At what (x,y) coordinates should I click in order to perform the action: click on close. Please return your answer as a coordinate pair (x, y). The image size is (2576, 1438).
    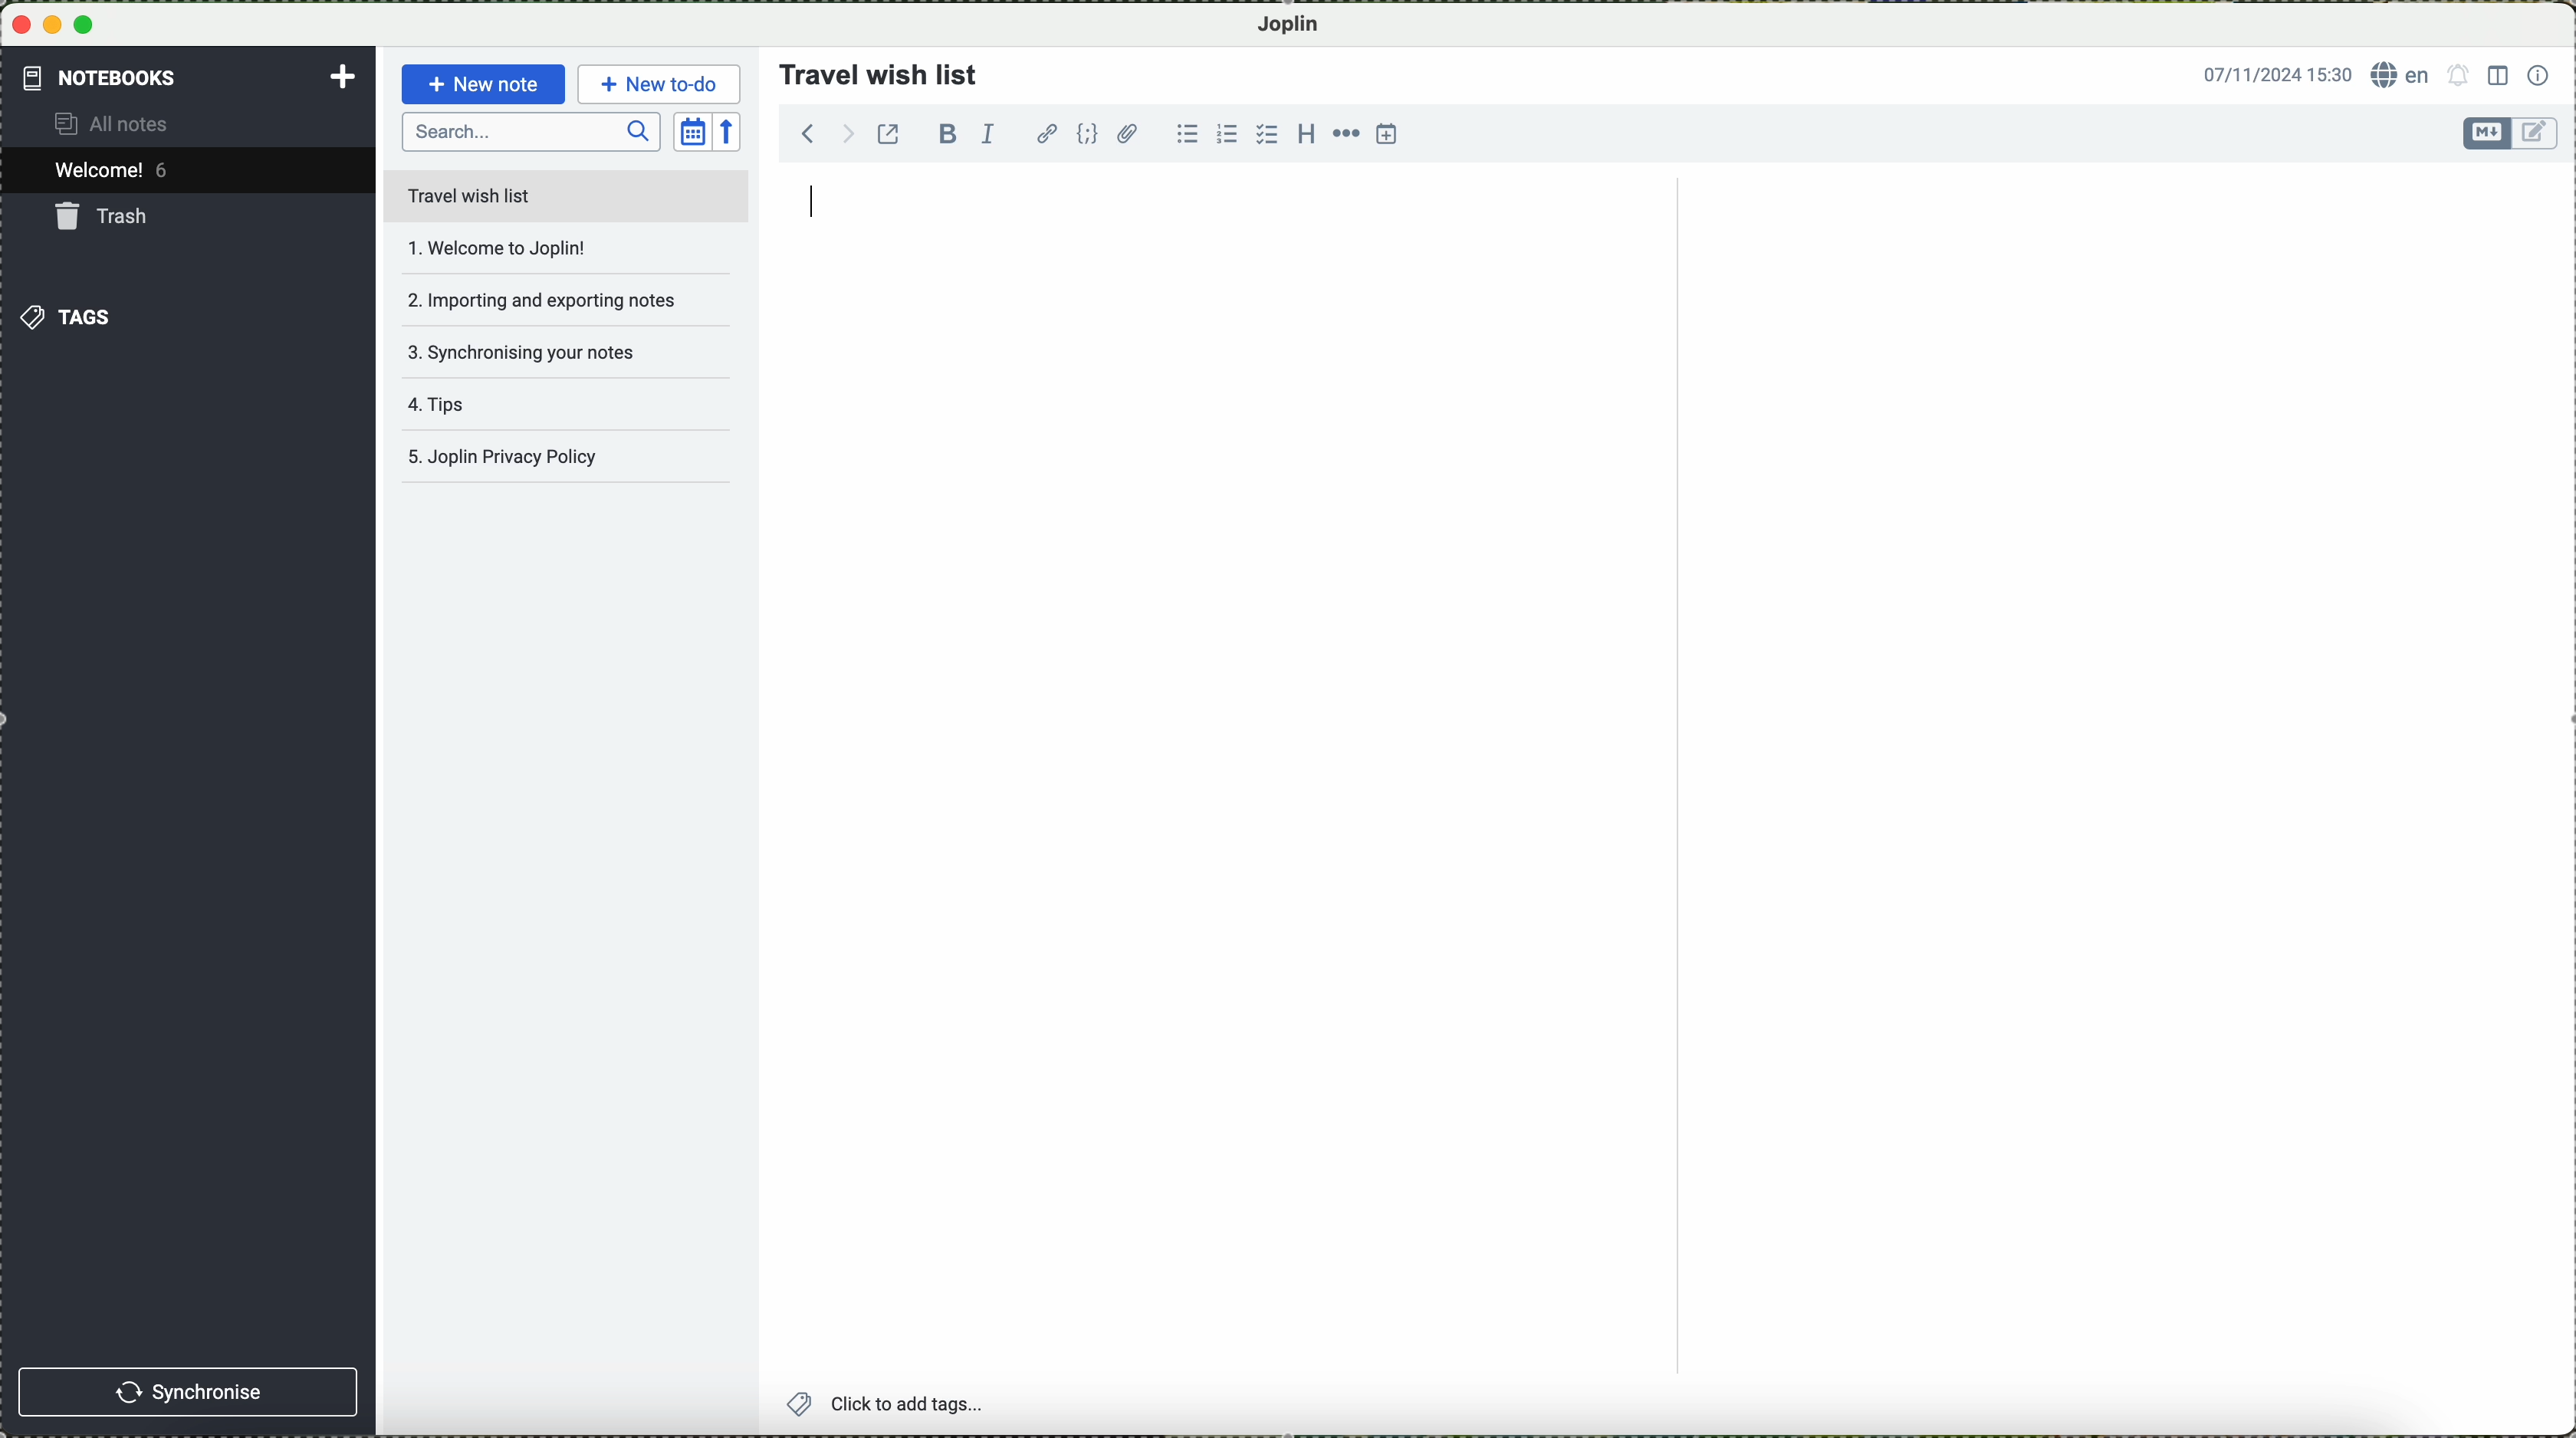
    Looking at the image, I should click on (20, 26).